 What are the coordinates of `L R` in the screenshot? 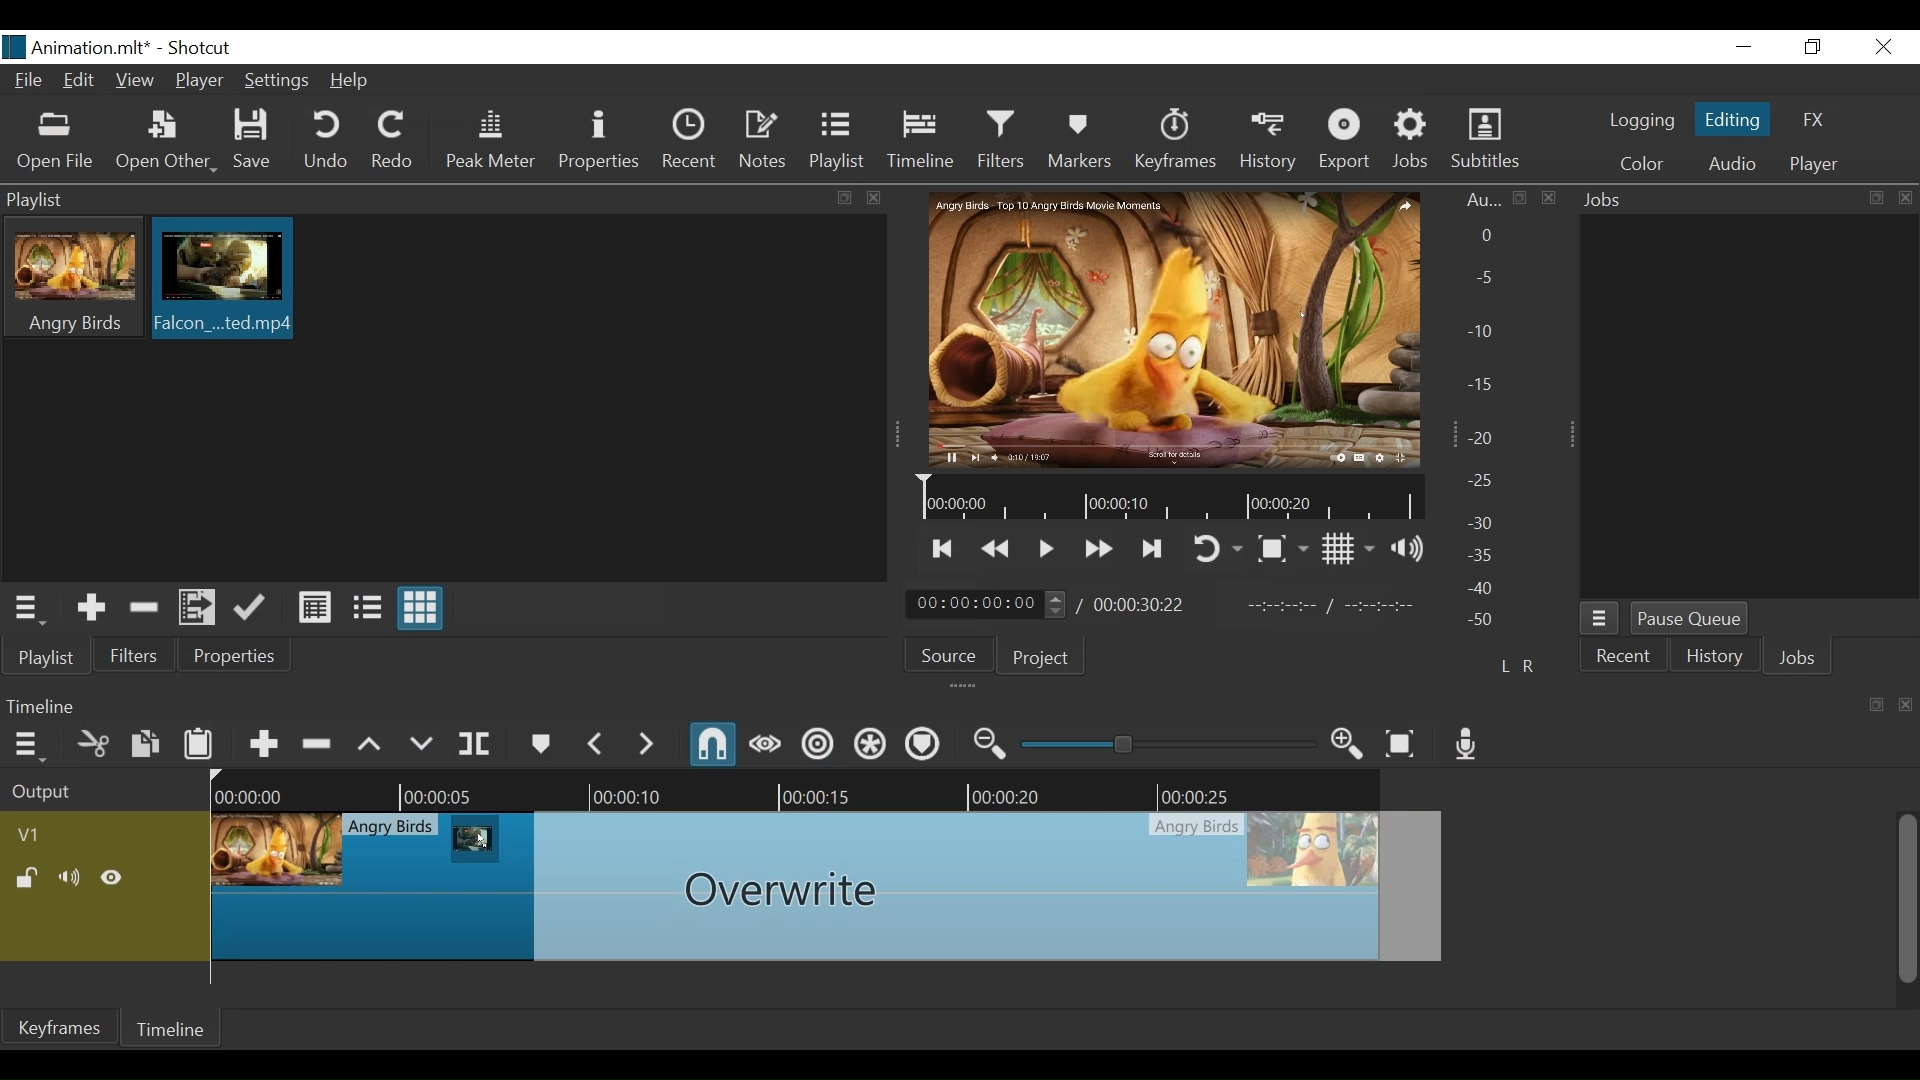 It's located at (1517, 665).